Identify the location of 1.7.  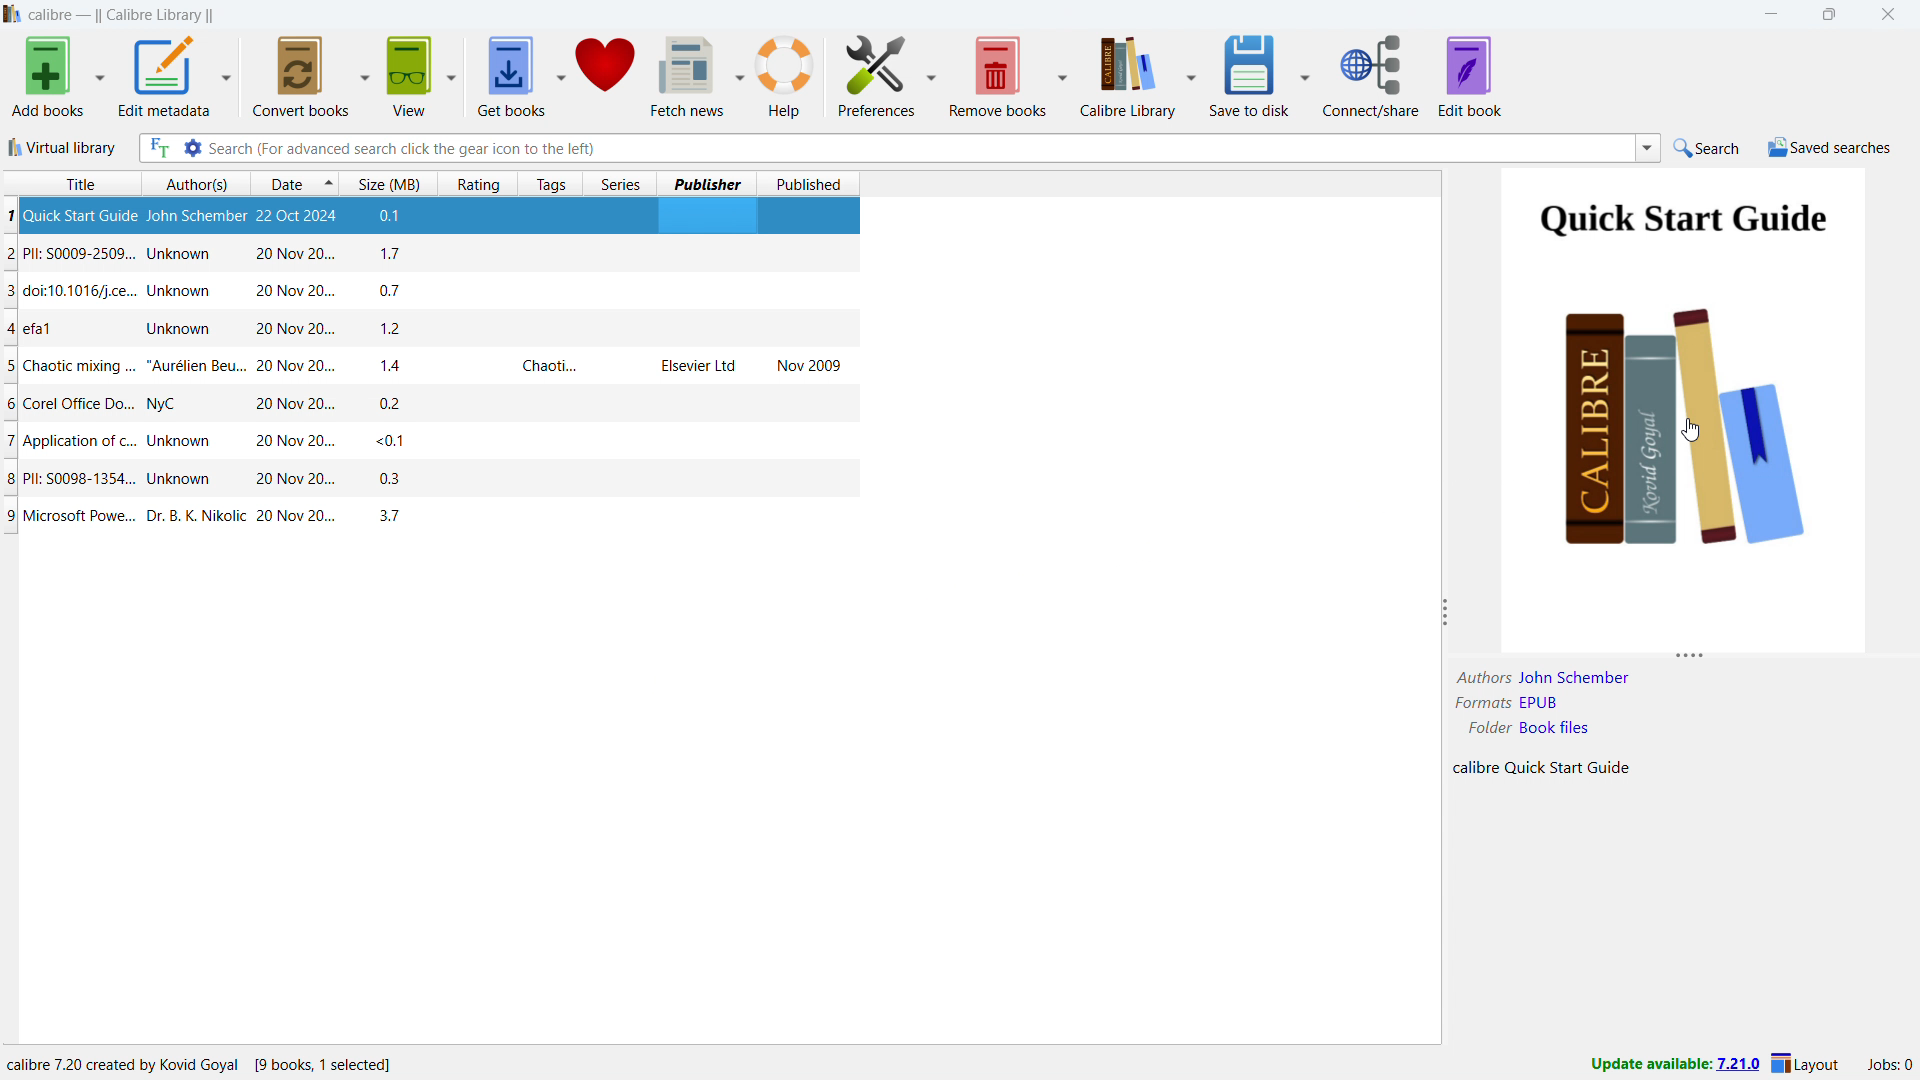
(395, 254).